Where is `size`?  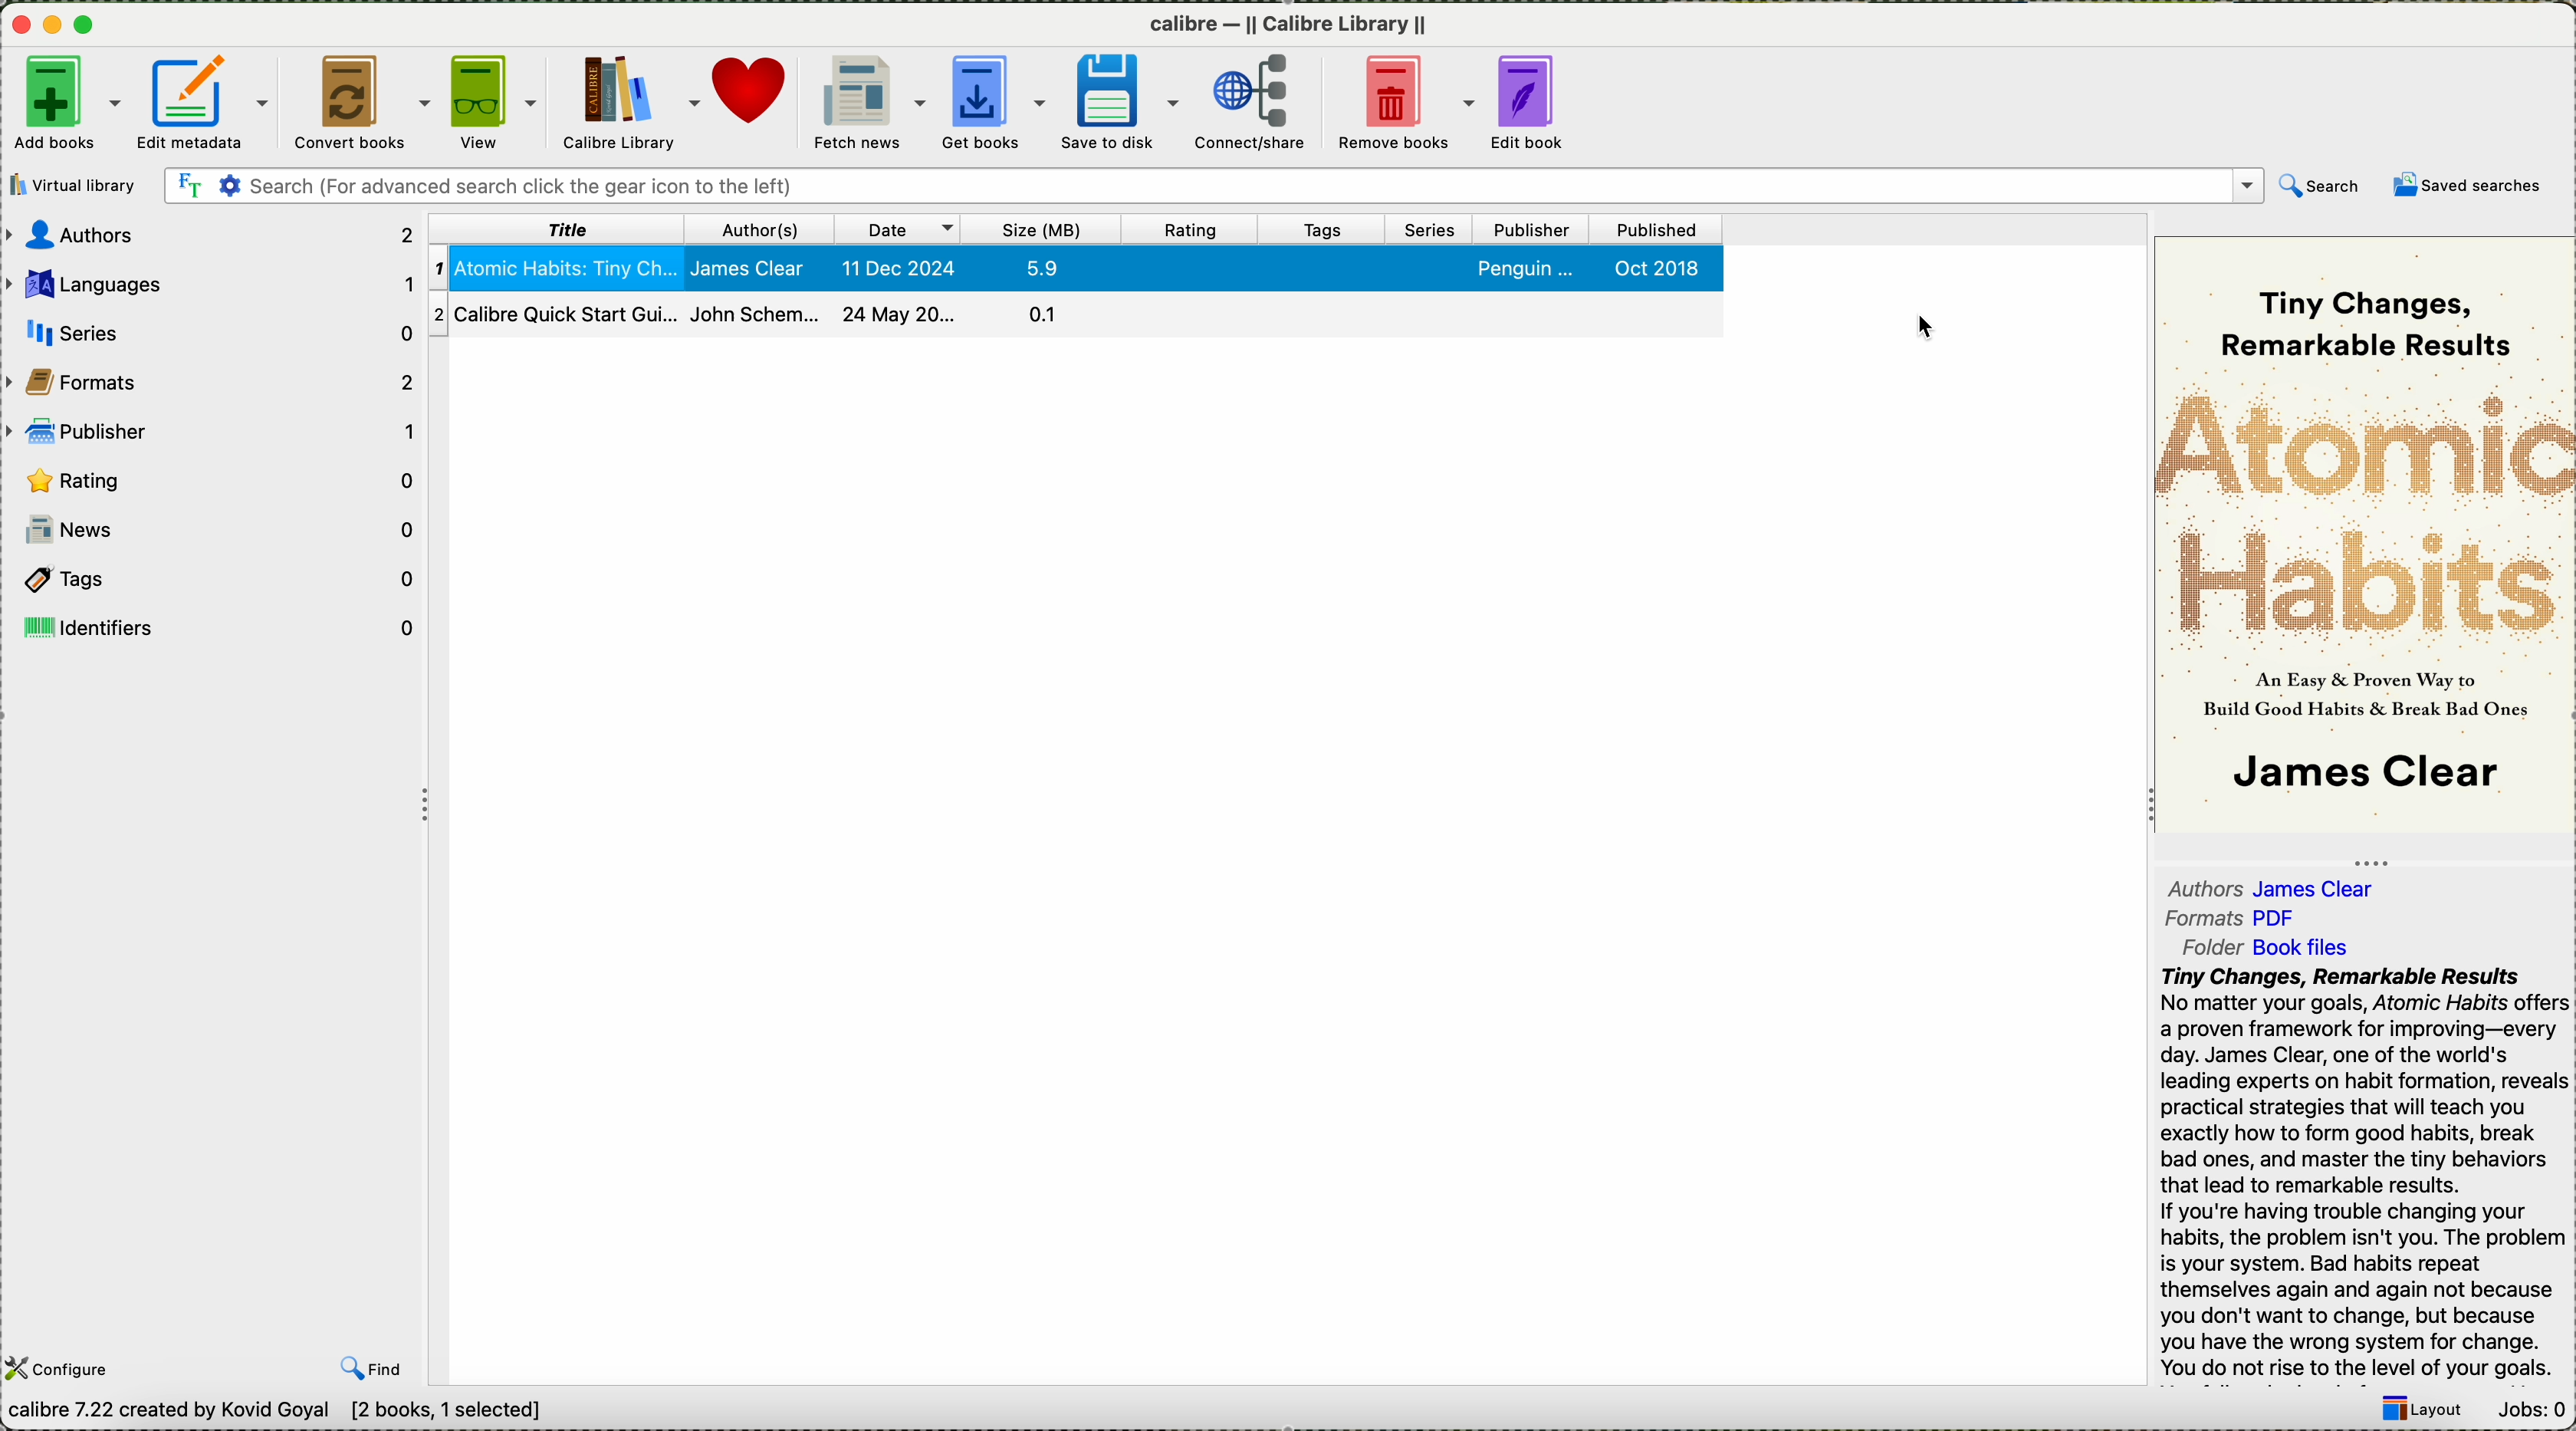 size is located at coordinates (1040, 228).